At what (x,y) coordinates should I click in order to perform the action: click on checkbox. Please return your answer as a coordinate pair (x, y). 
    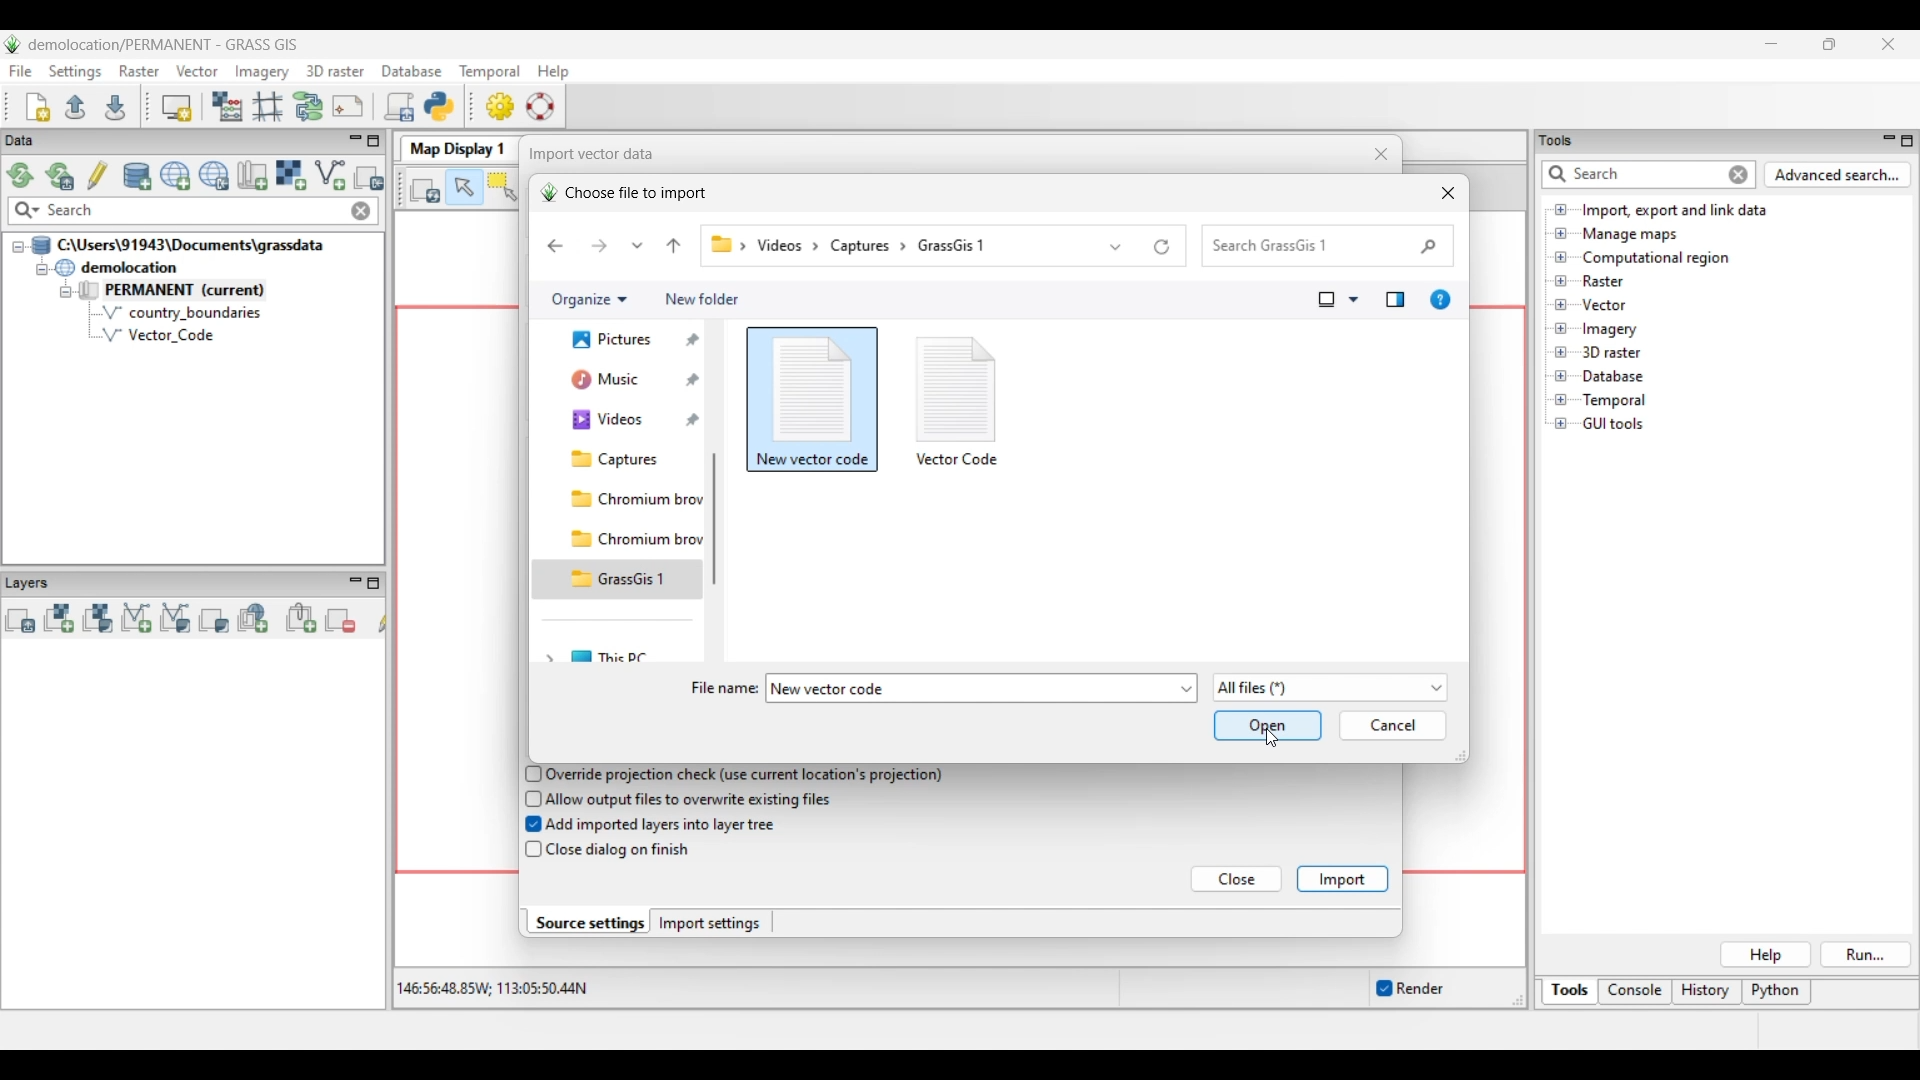
    Looking at the image, I should click on (529, 798).